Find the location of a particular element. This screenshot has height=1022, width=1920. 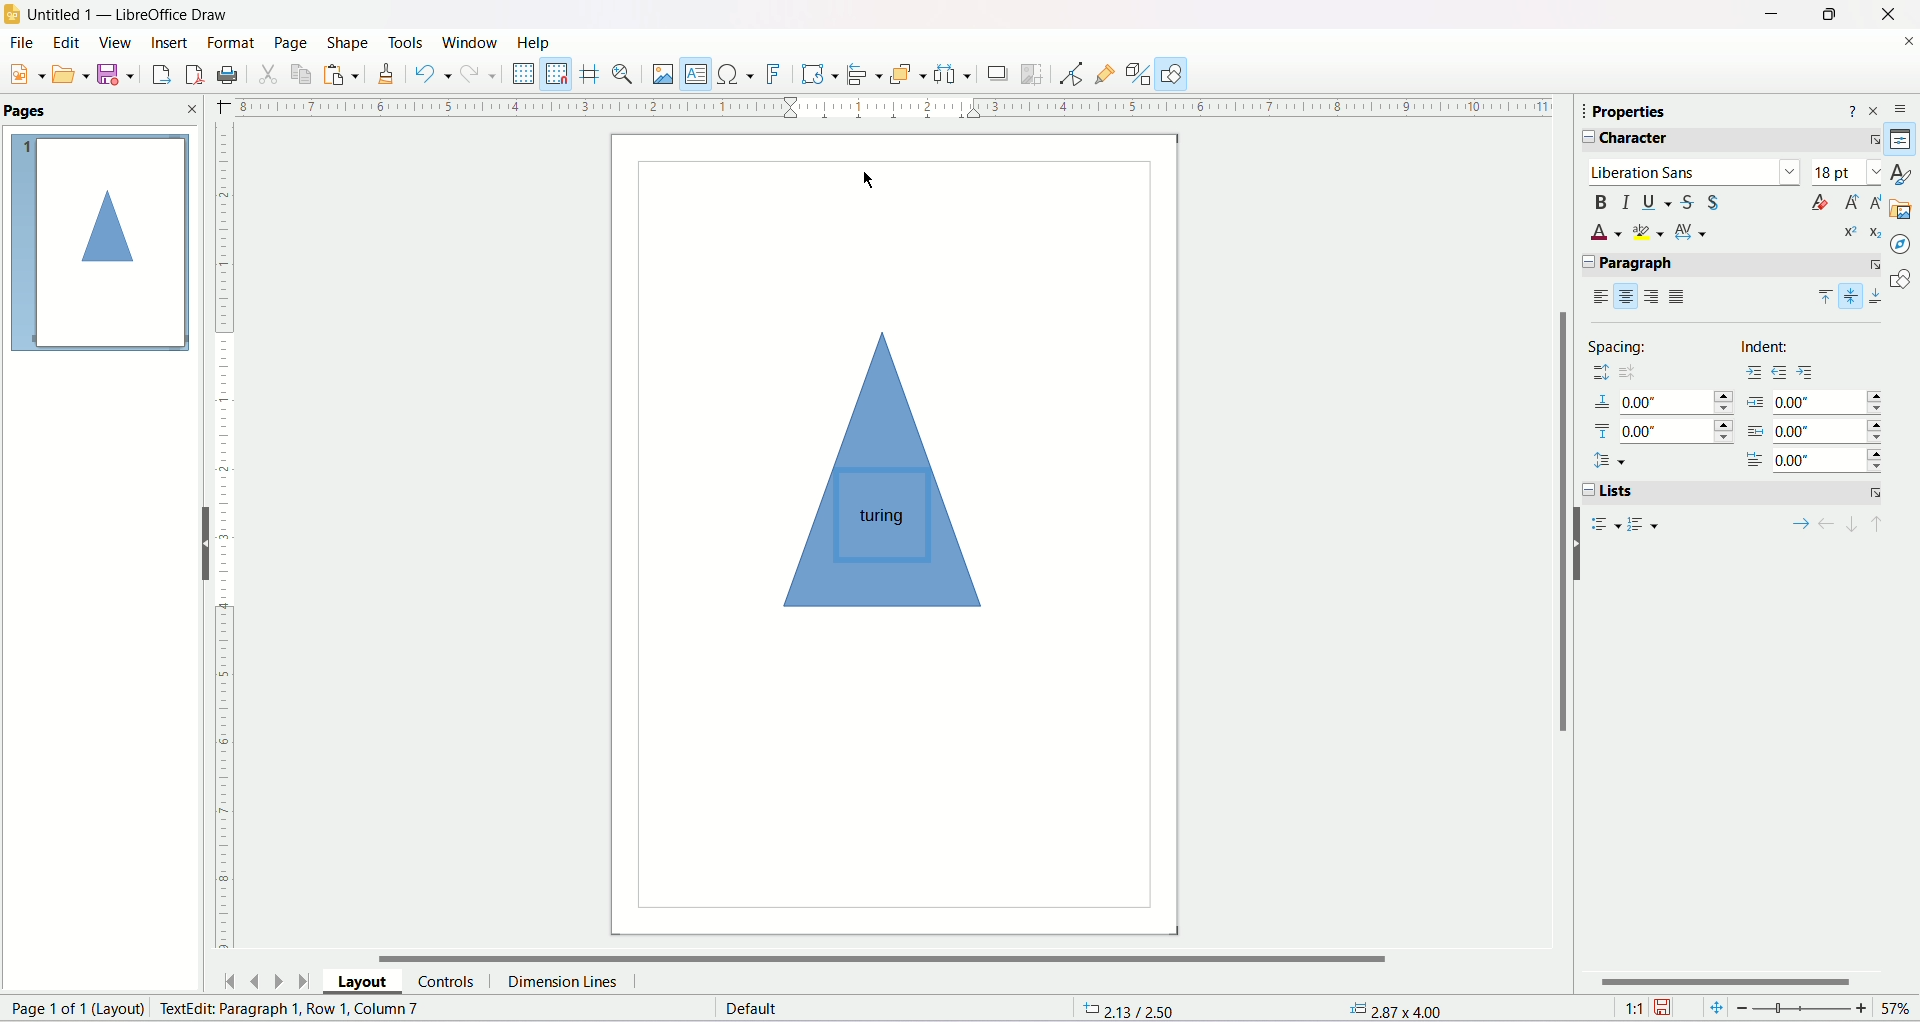

Open is located at coordinates (68, 73).